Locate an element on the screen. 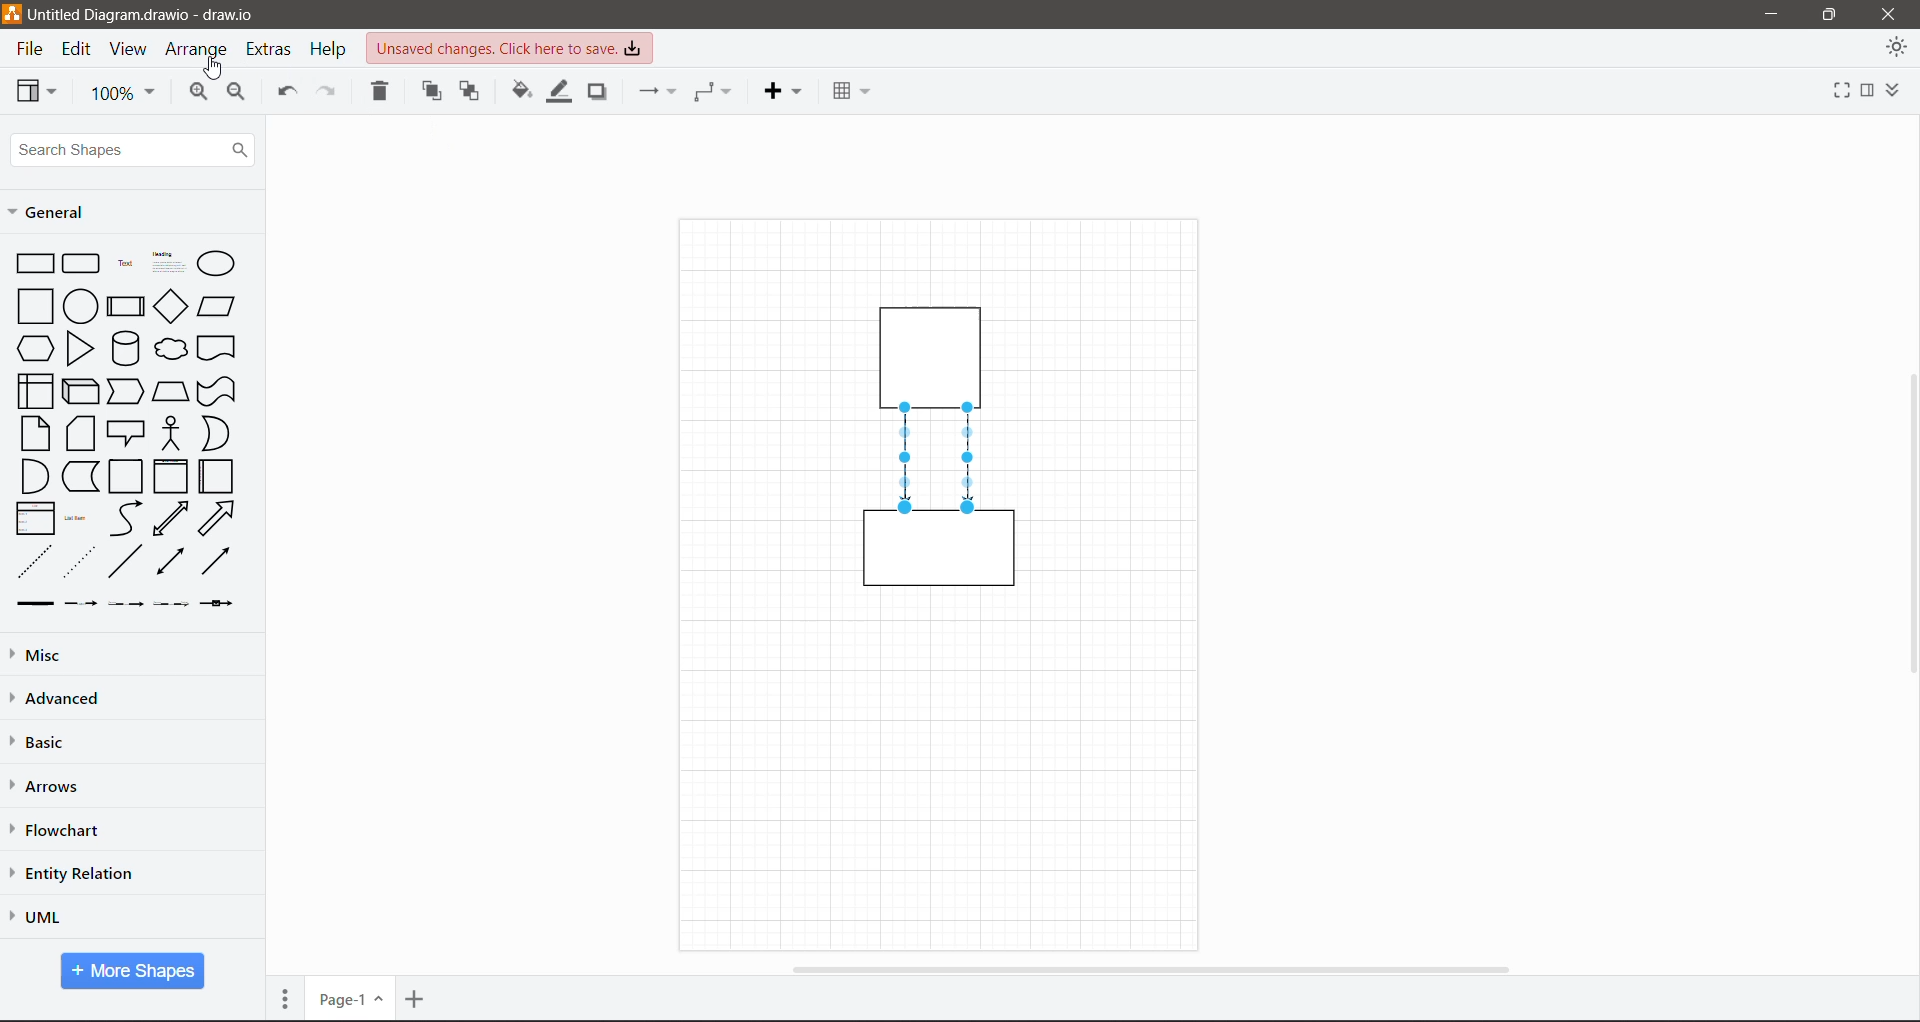  Diamond is located at coordinates (170, 306).